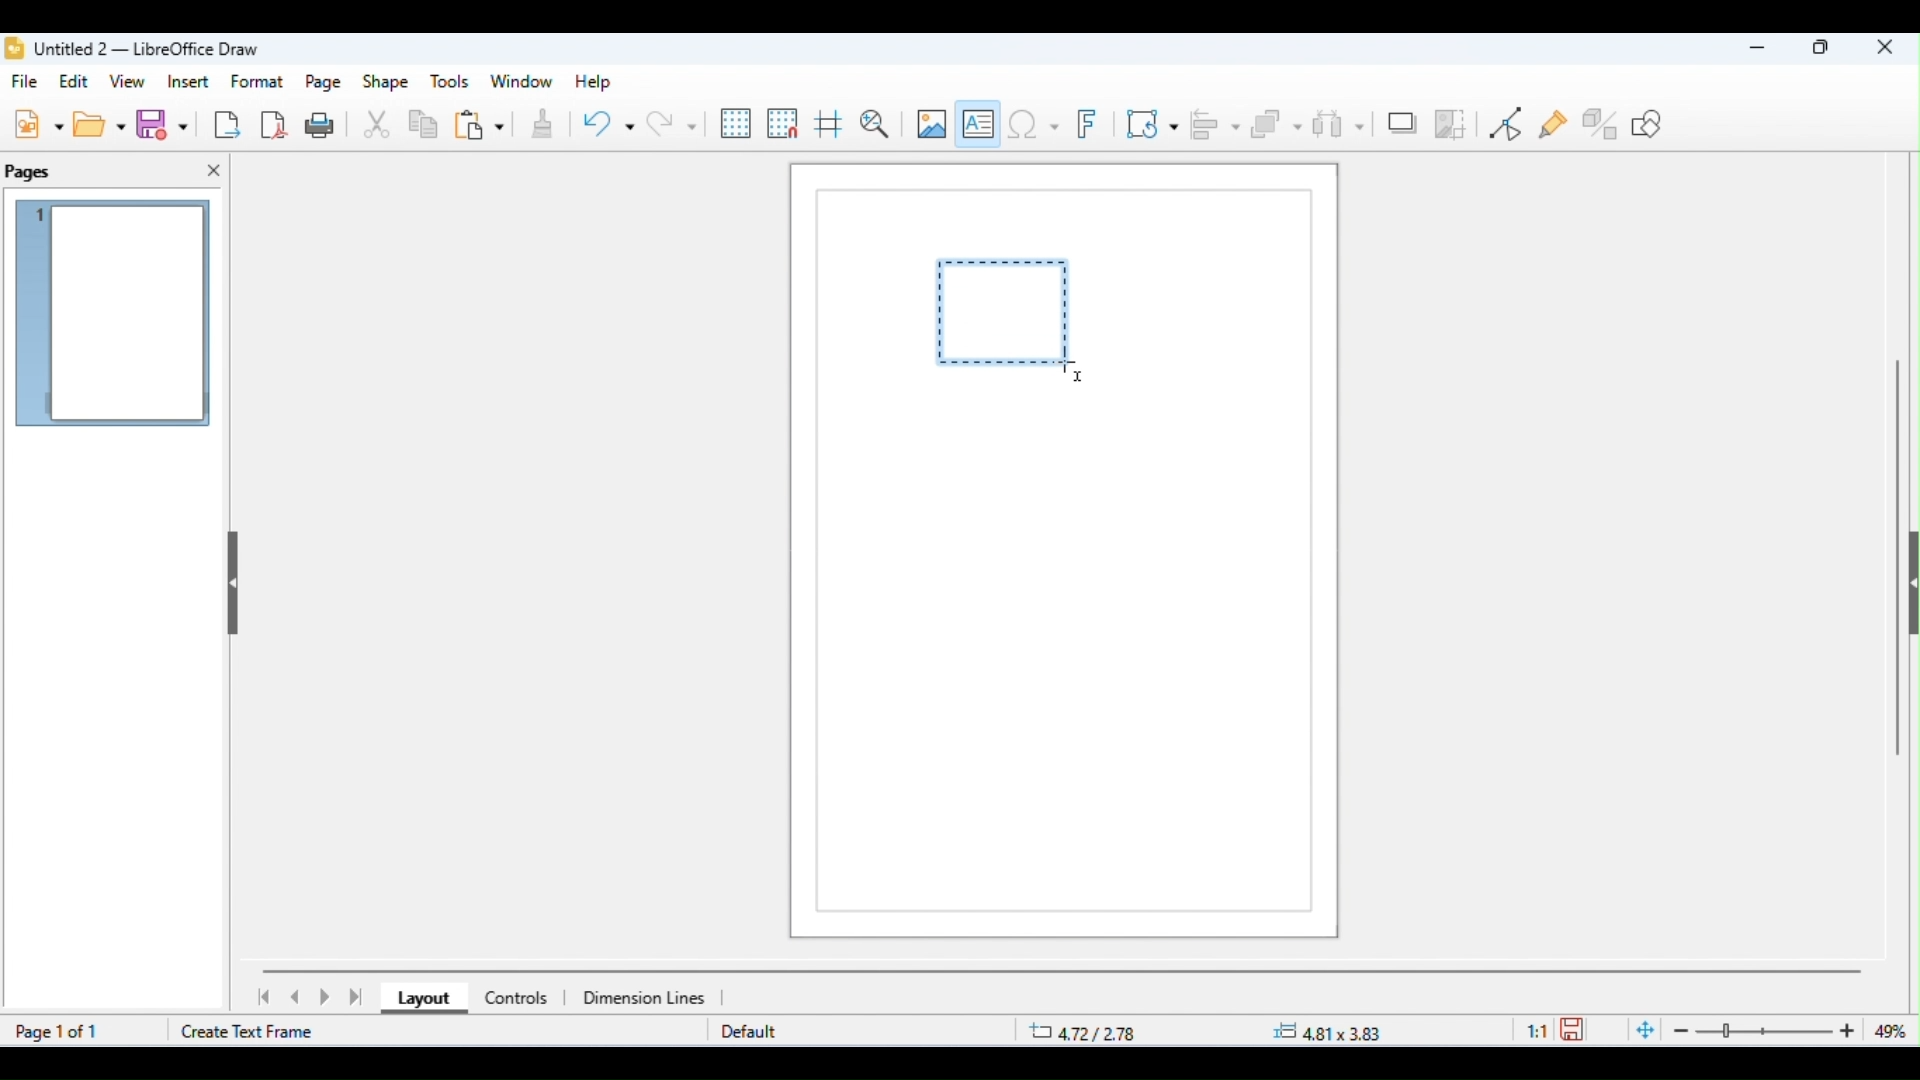 This screenshot has height=1080, width=1920. I want to click on insert special characters, so click(1033, 123).